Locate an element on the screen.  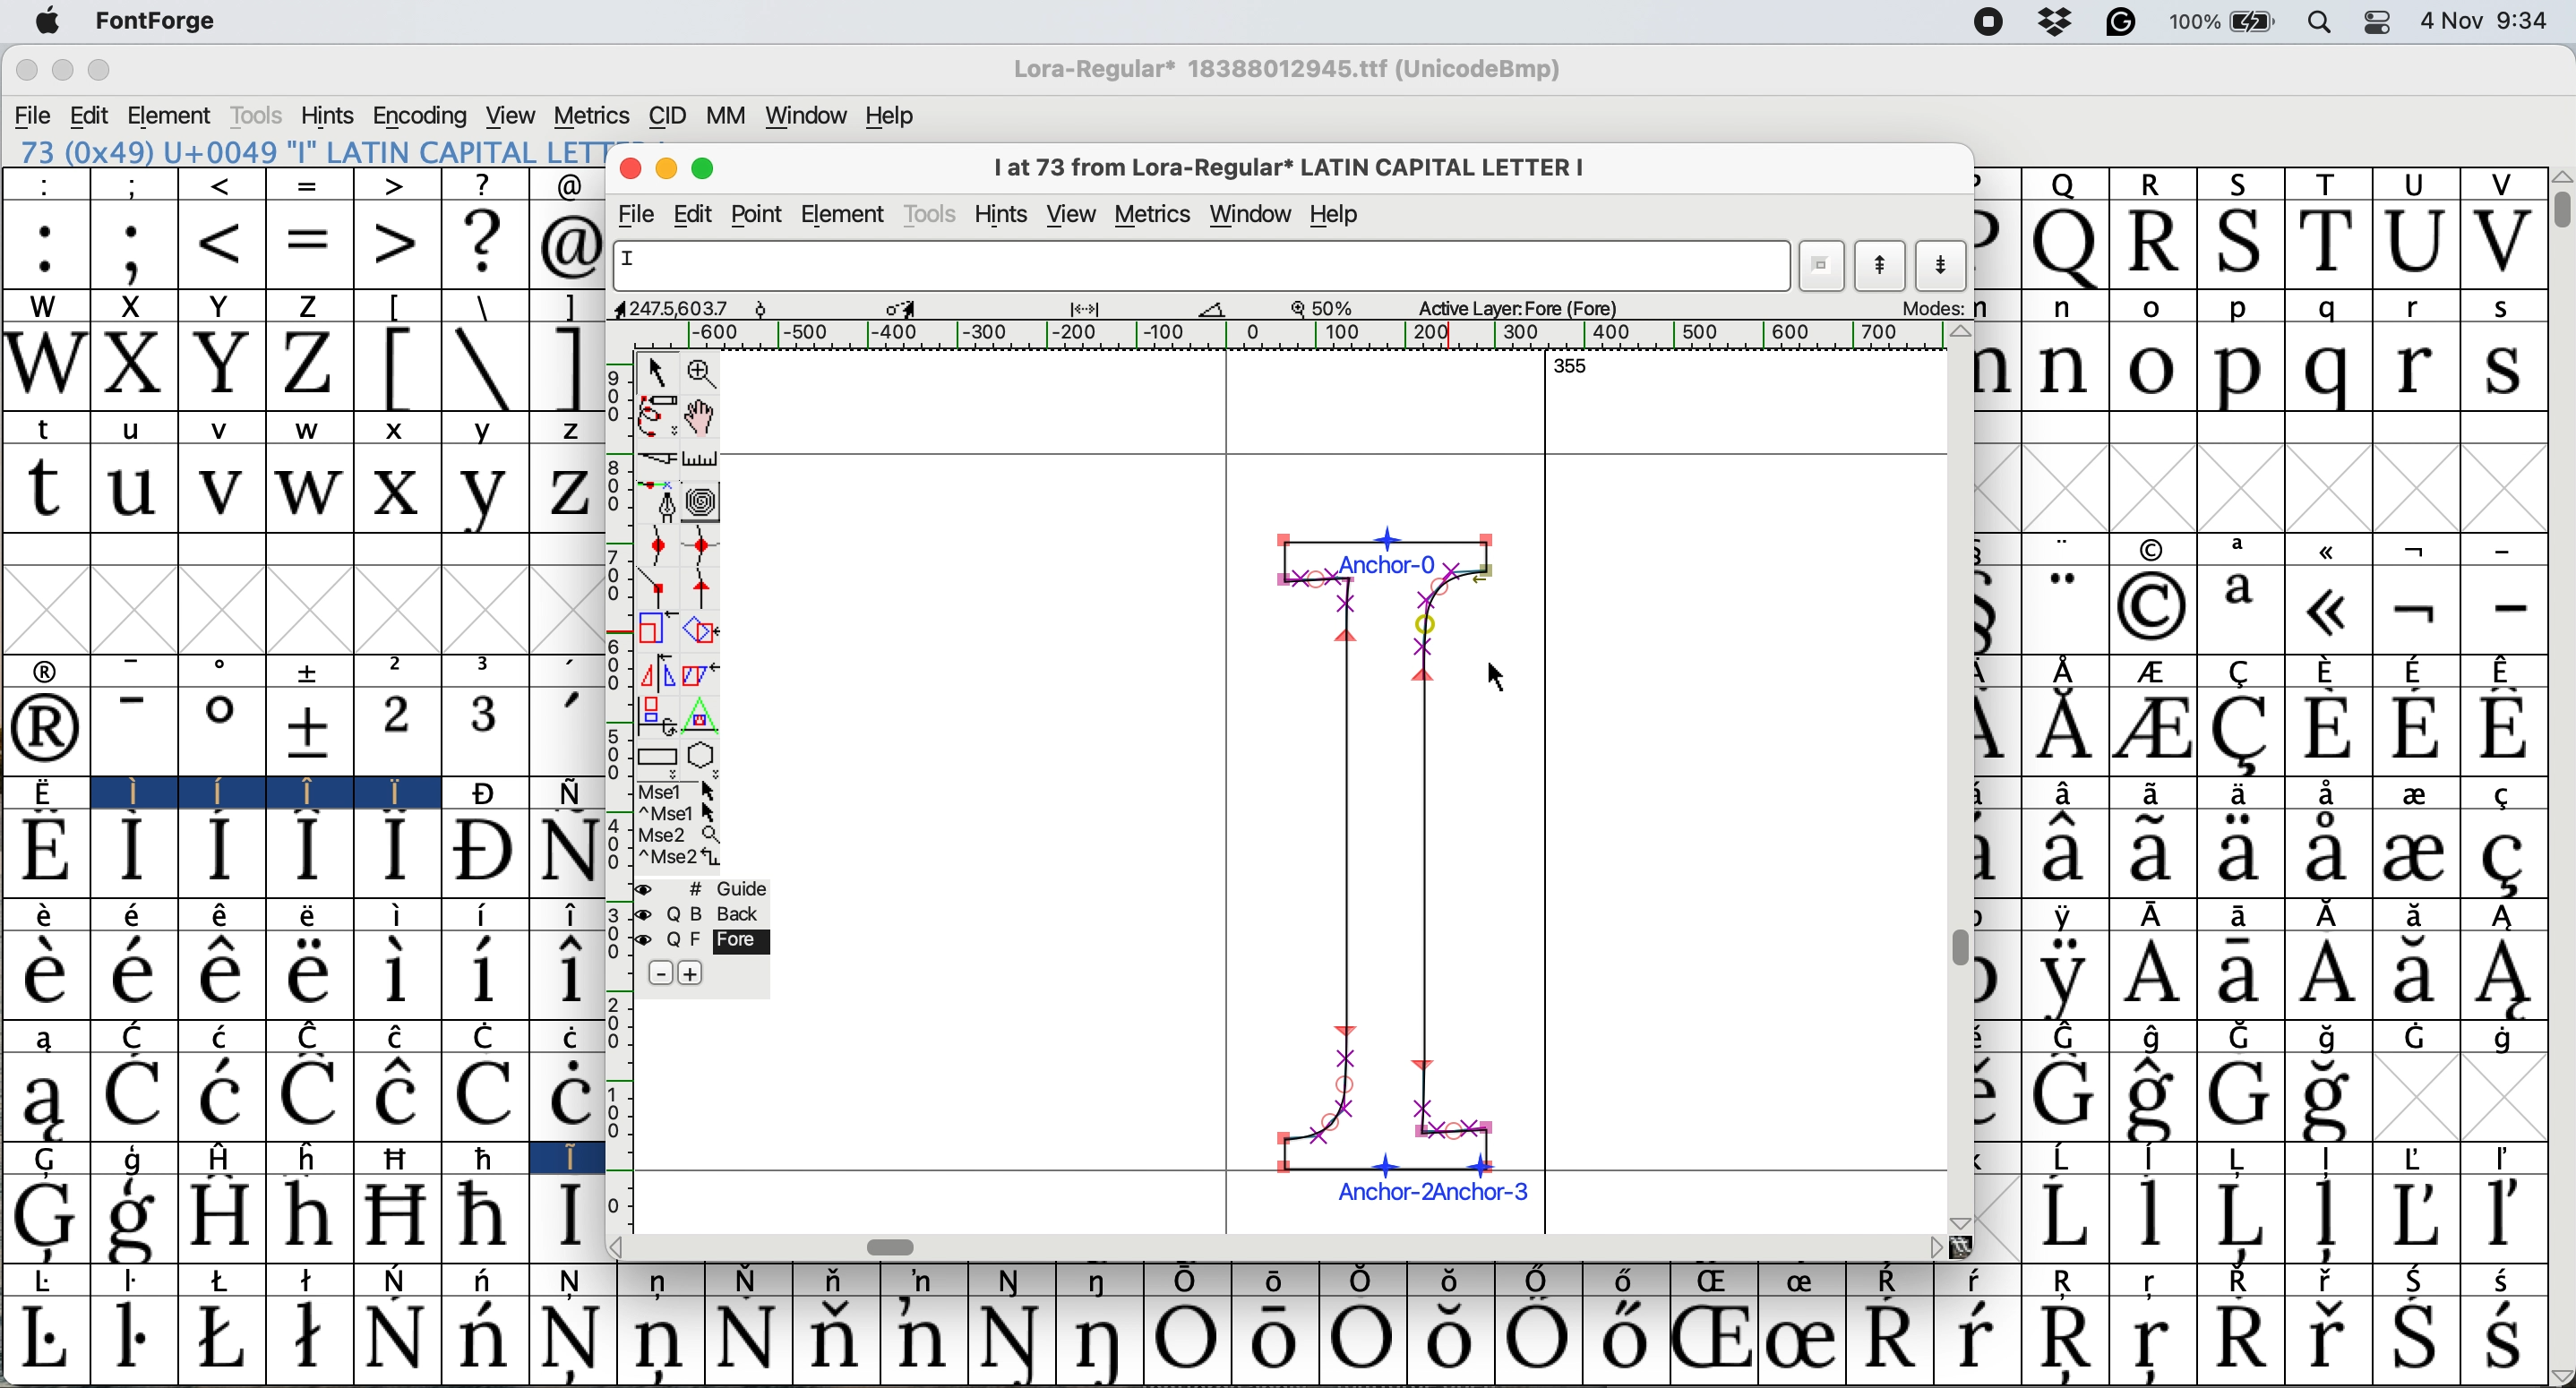
Symbol is located at coordinates (2504, 1340).